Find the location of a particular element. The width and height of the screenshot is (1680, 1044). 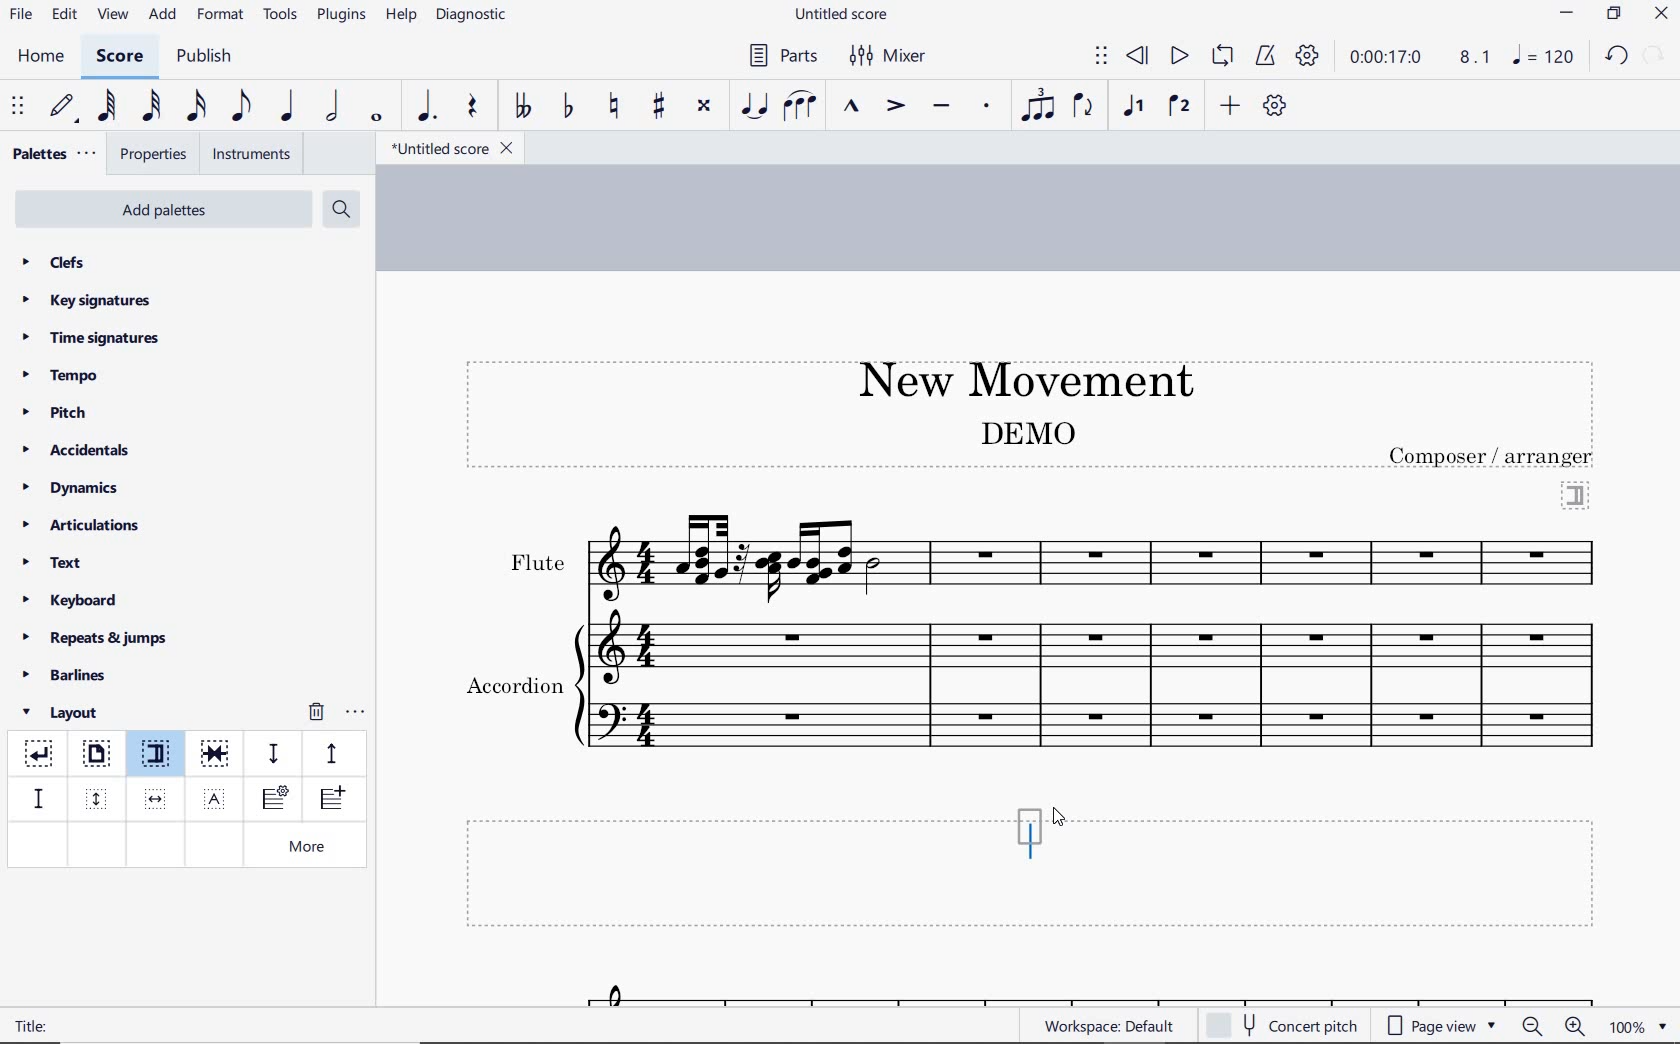

zoom in is located at coordinates (1579, 1028).